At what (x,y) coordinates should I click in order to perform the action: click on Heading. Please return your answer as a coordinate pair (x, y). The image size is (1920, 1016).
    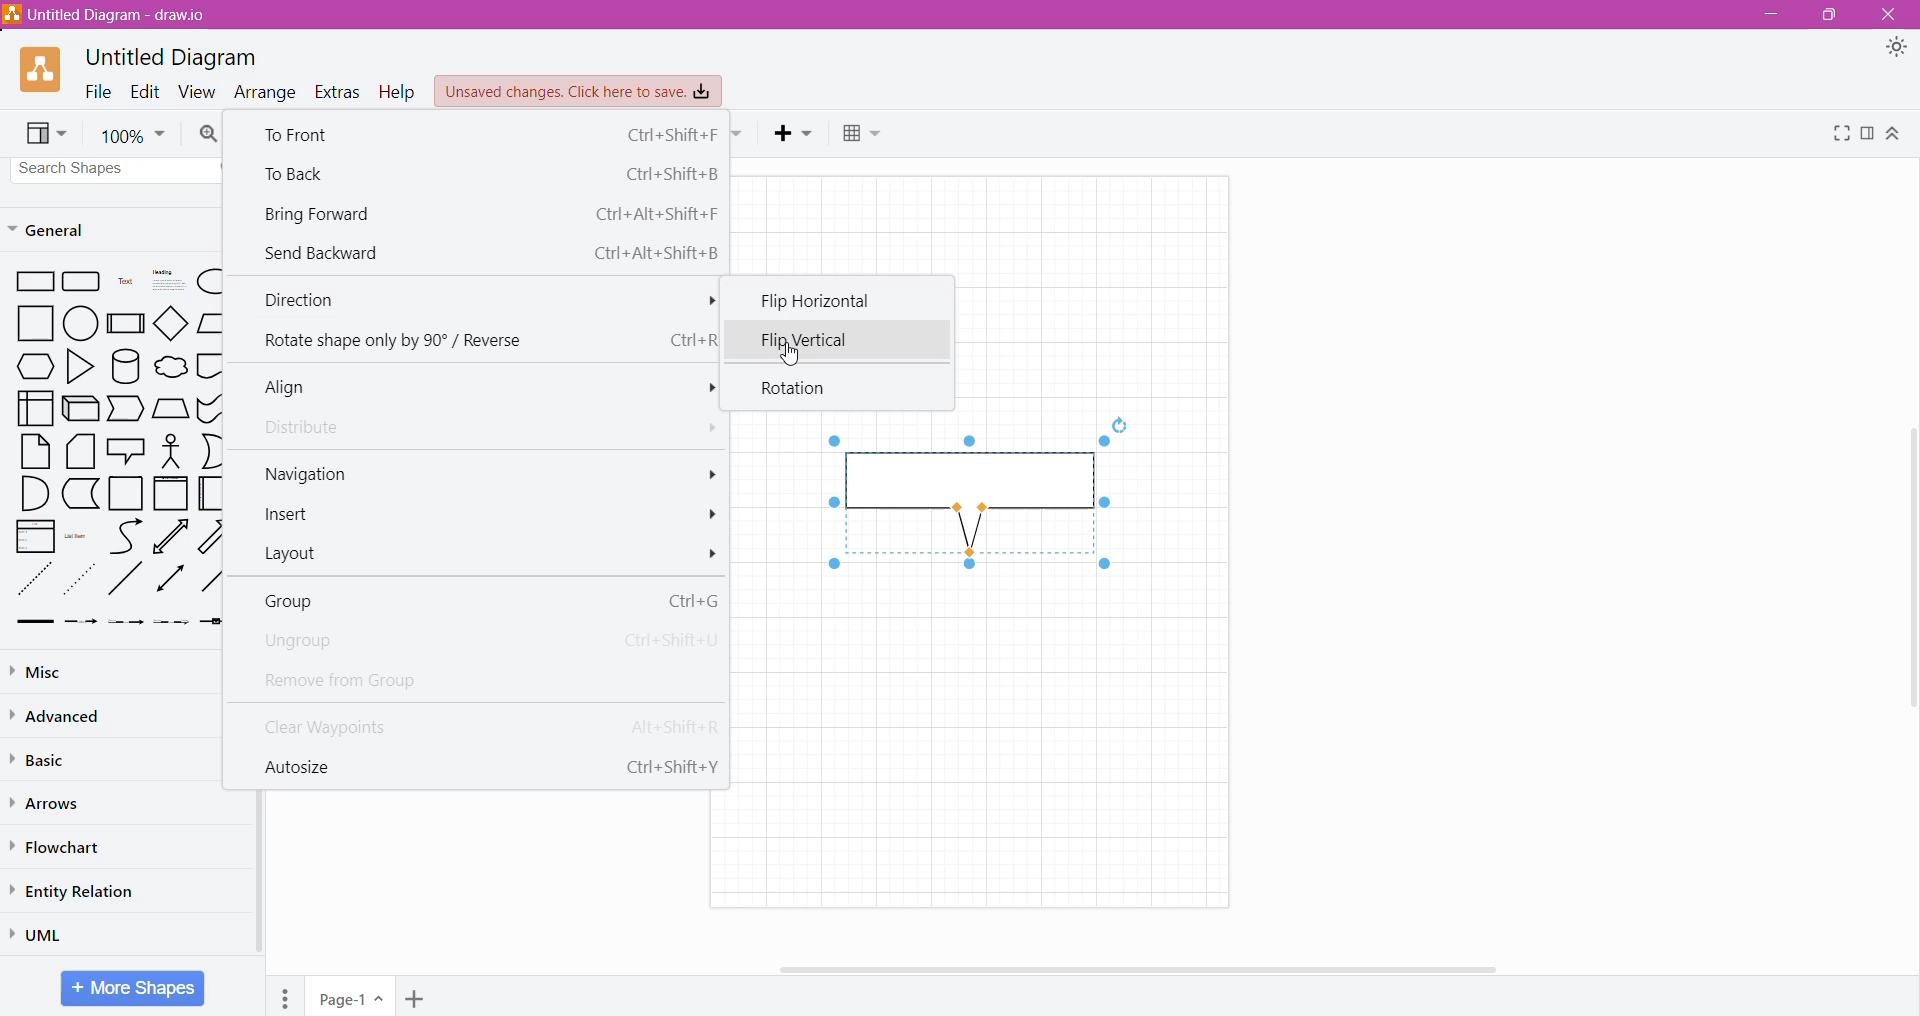
    Looking at the image, I should click on (165, 282).